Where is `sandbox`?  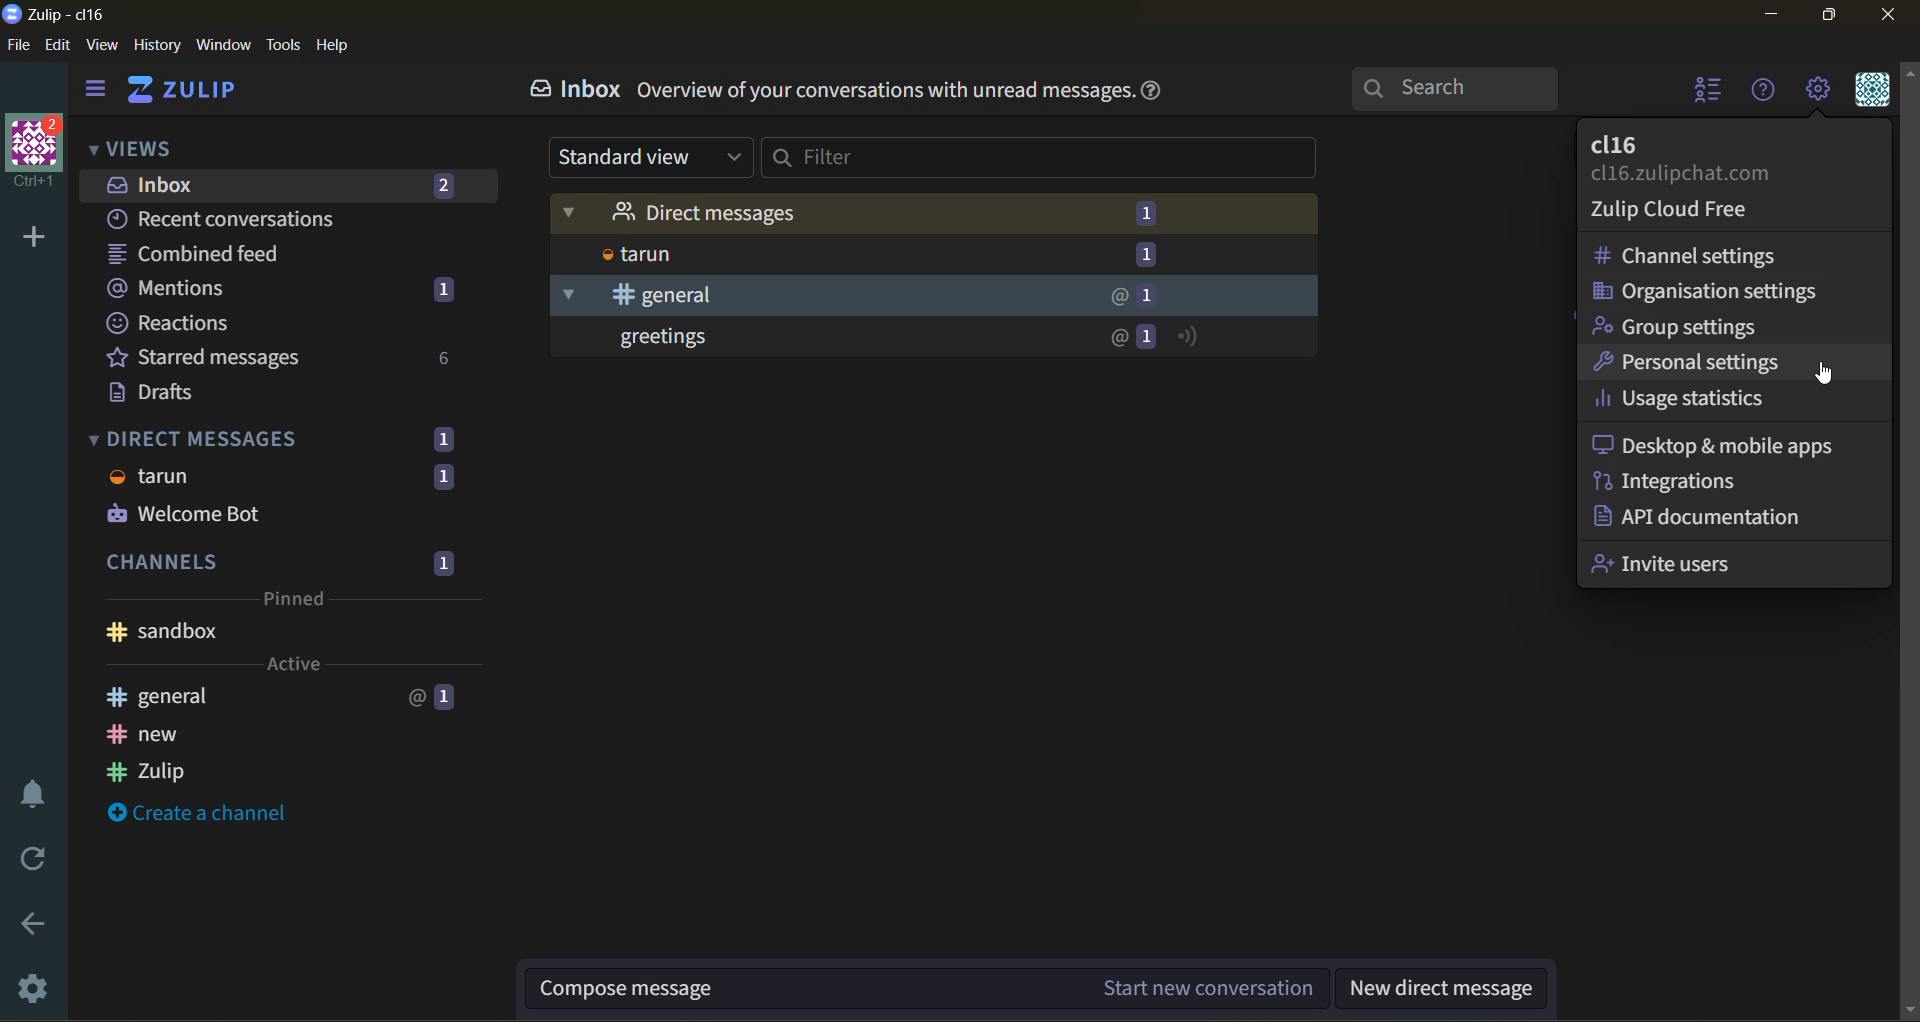 sandbox is located at coordinates (164, 632).